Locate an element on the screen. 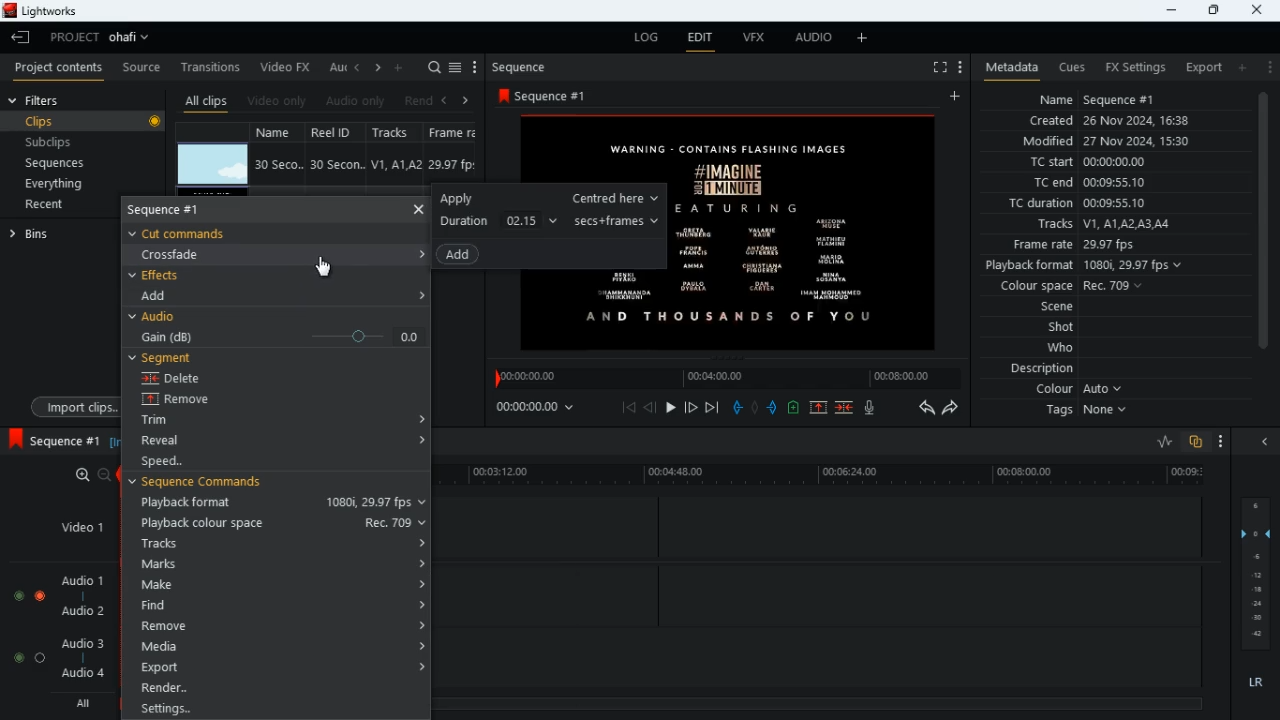 Image resolution: width=1280 pixels, height=720 pixels. scene is located at coordinates (1058, 308).